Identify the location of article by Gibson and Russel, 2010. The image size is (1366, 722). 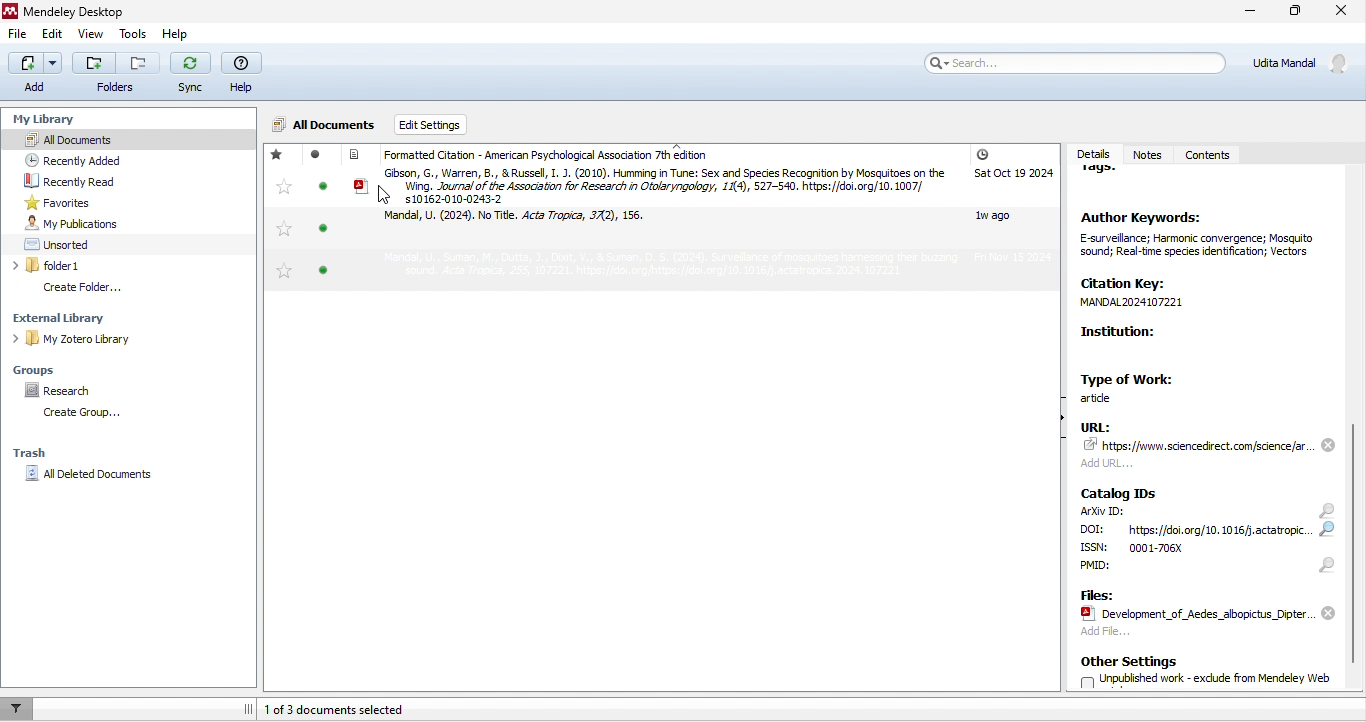
(651, 185).